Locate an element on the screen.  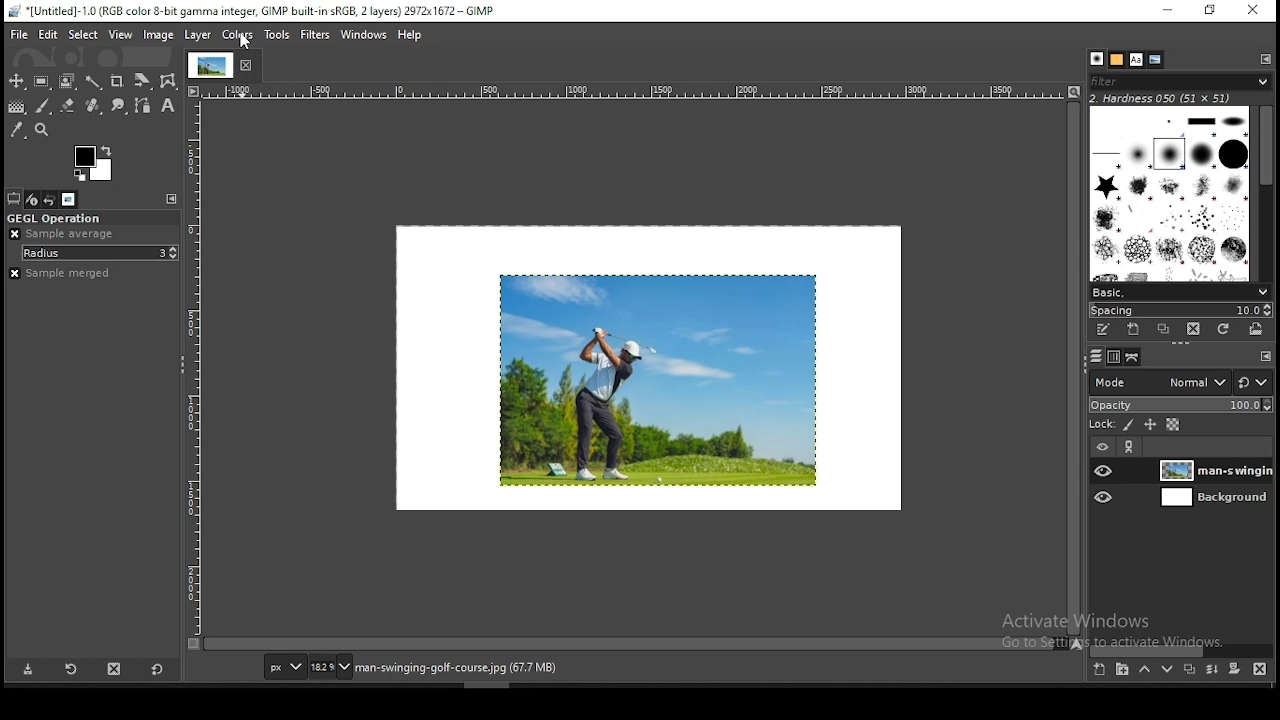
move layer on step up is located at coordinates (1146, 670).